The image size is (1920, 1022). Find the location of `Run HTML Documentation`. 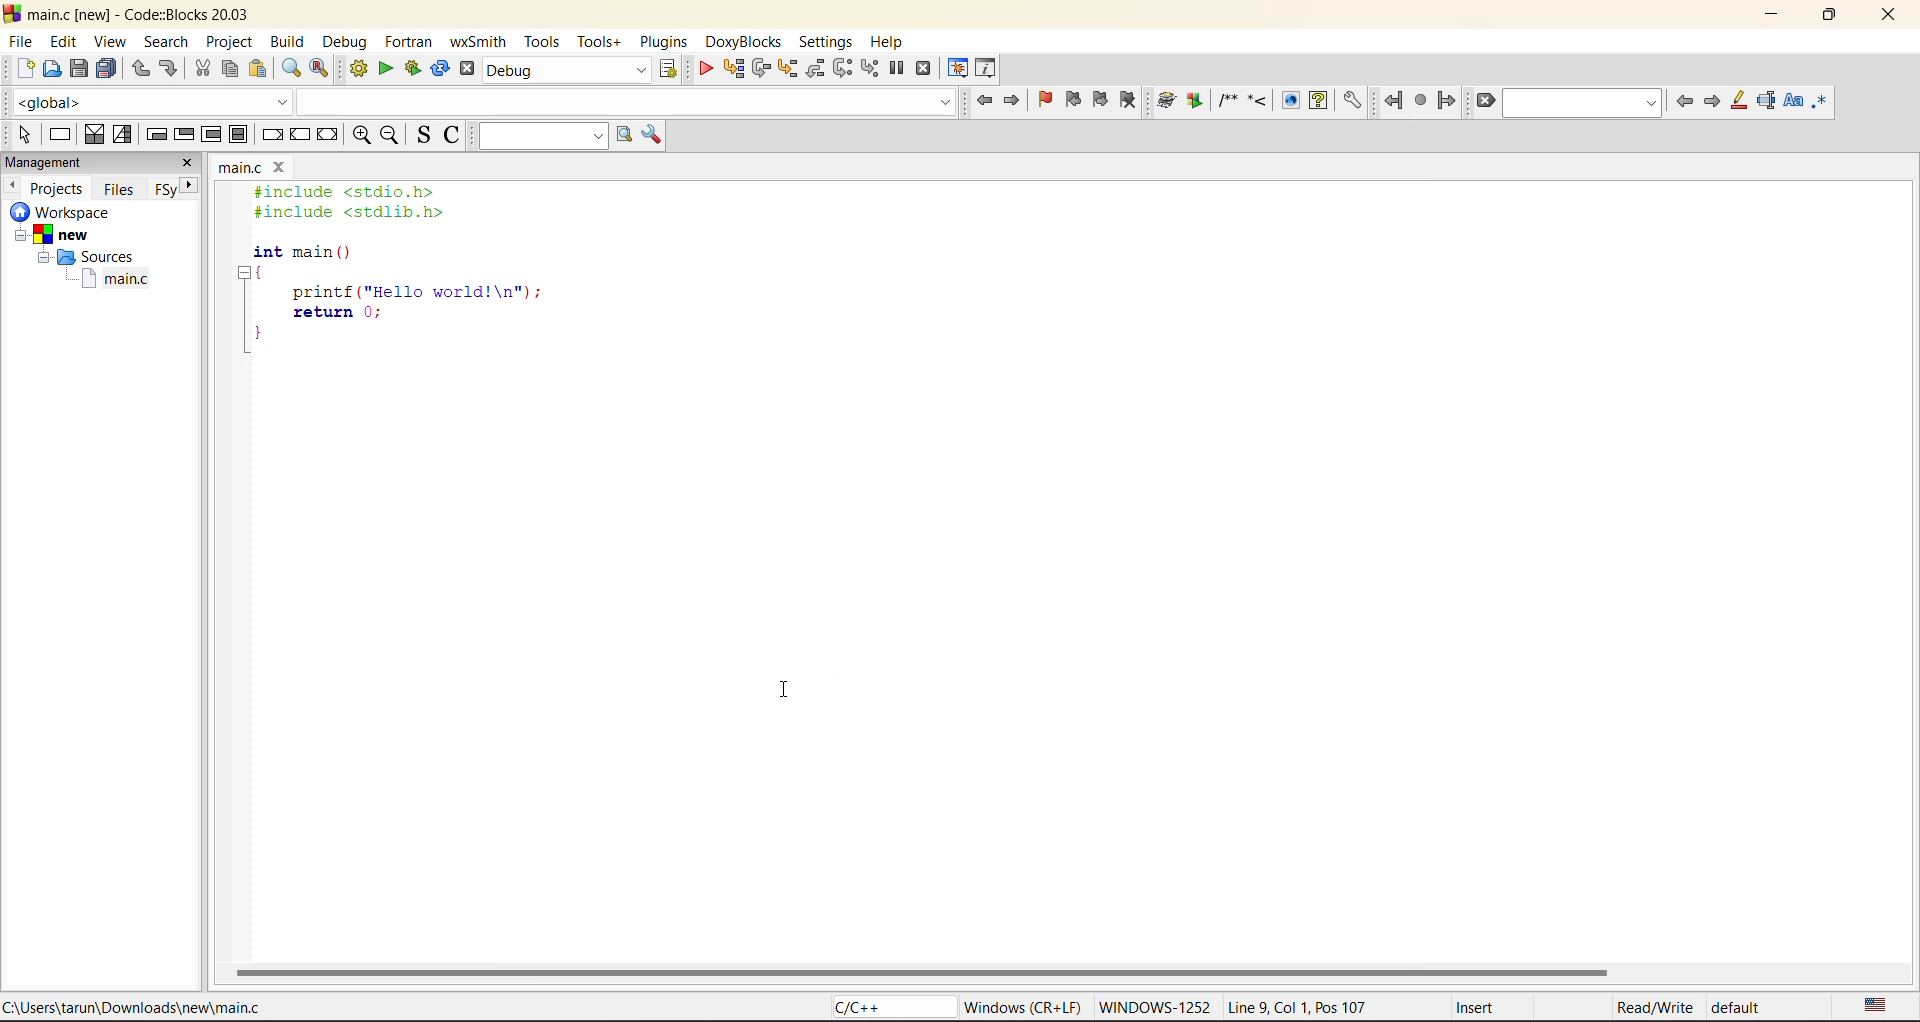

Run HTML Documentation is located at coordinates (1290, 99).